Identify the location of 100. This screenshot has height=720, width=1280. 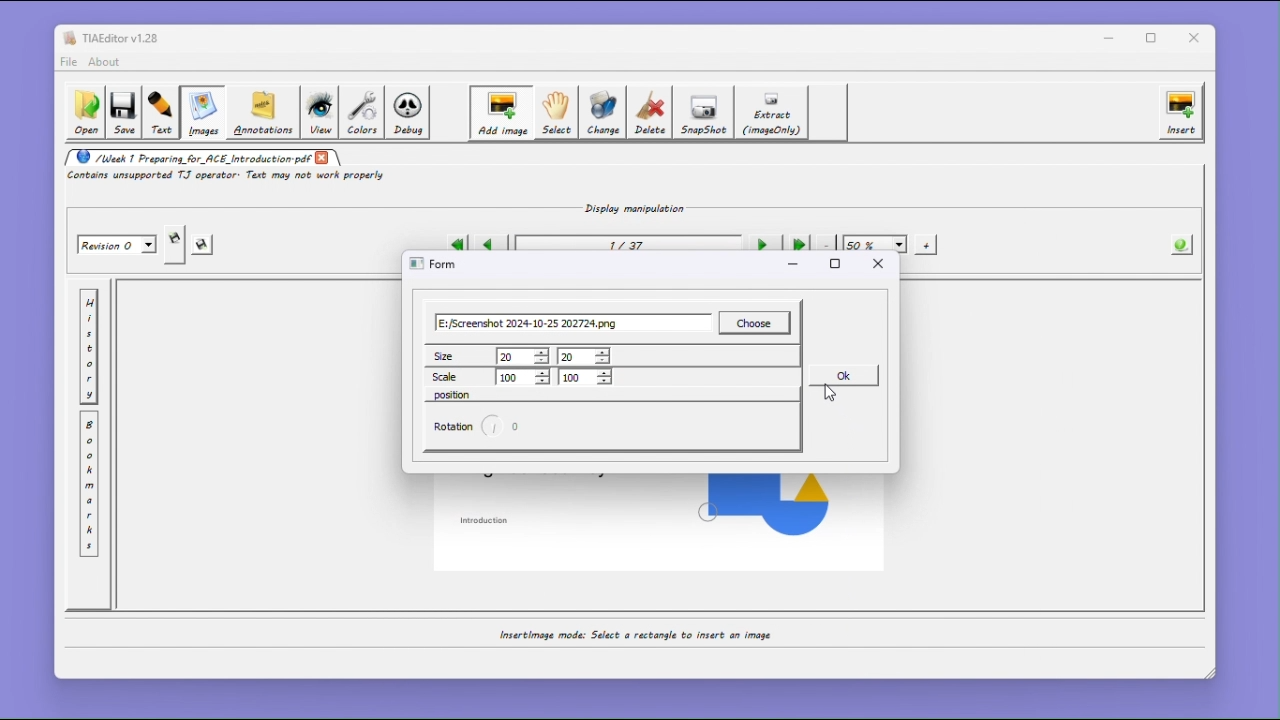
(523, 377).